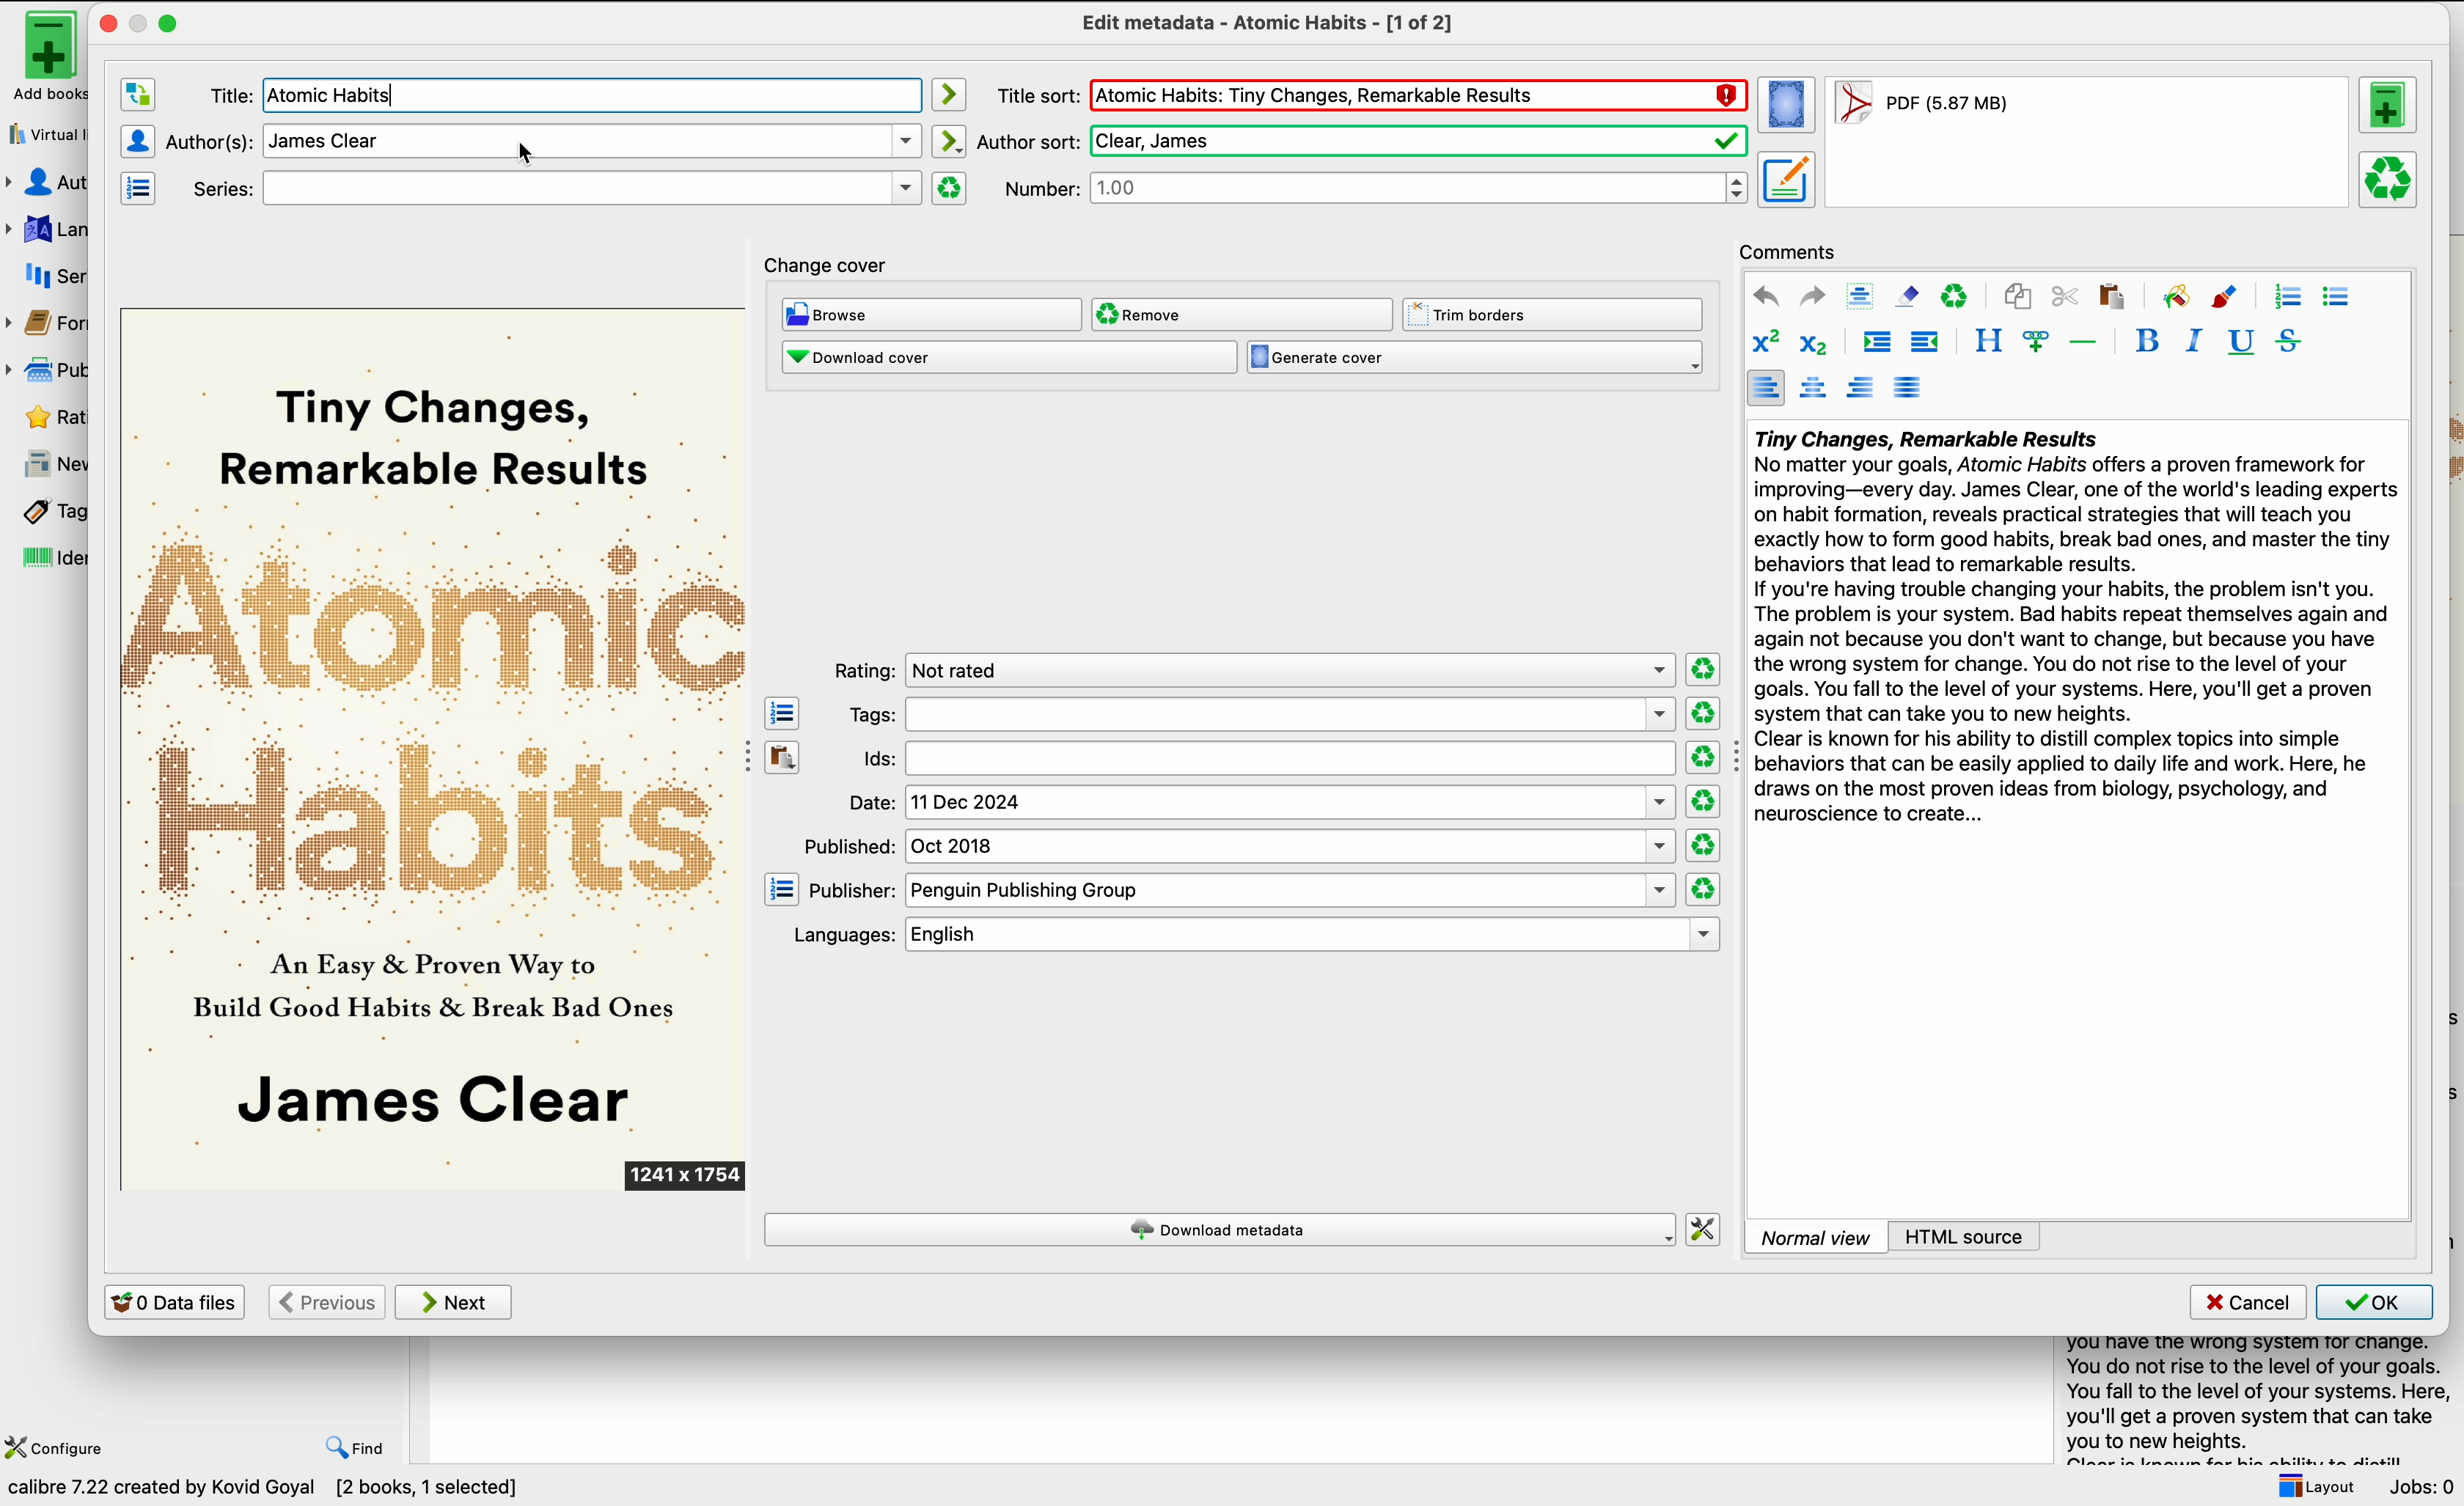 The width and height of the screenshot is (2464, 1506). What do you see at coordinates (1361, 139) in the screenshot?
I see `author sort:` at bounding box center [1361, 139].